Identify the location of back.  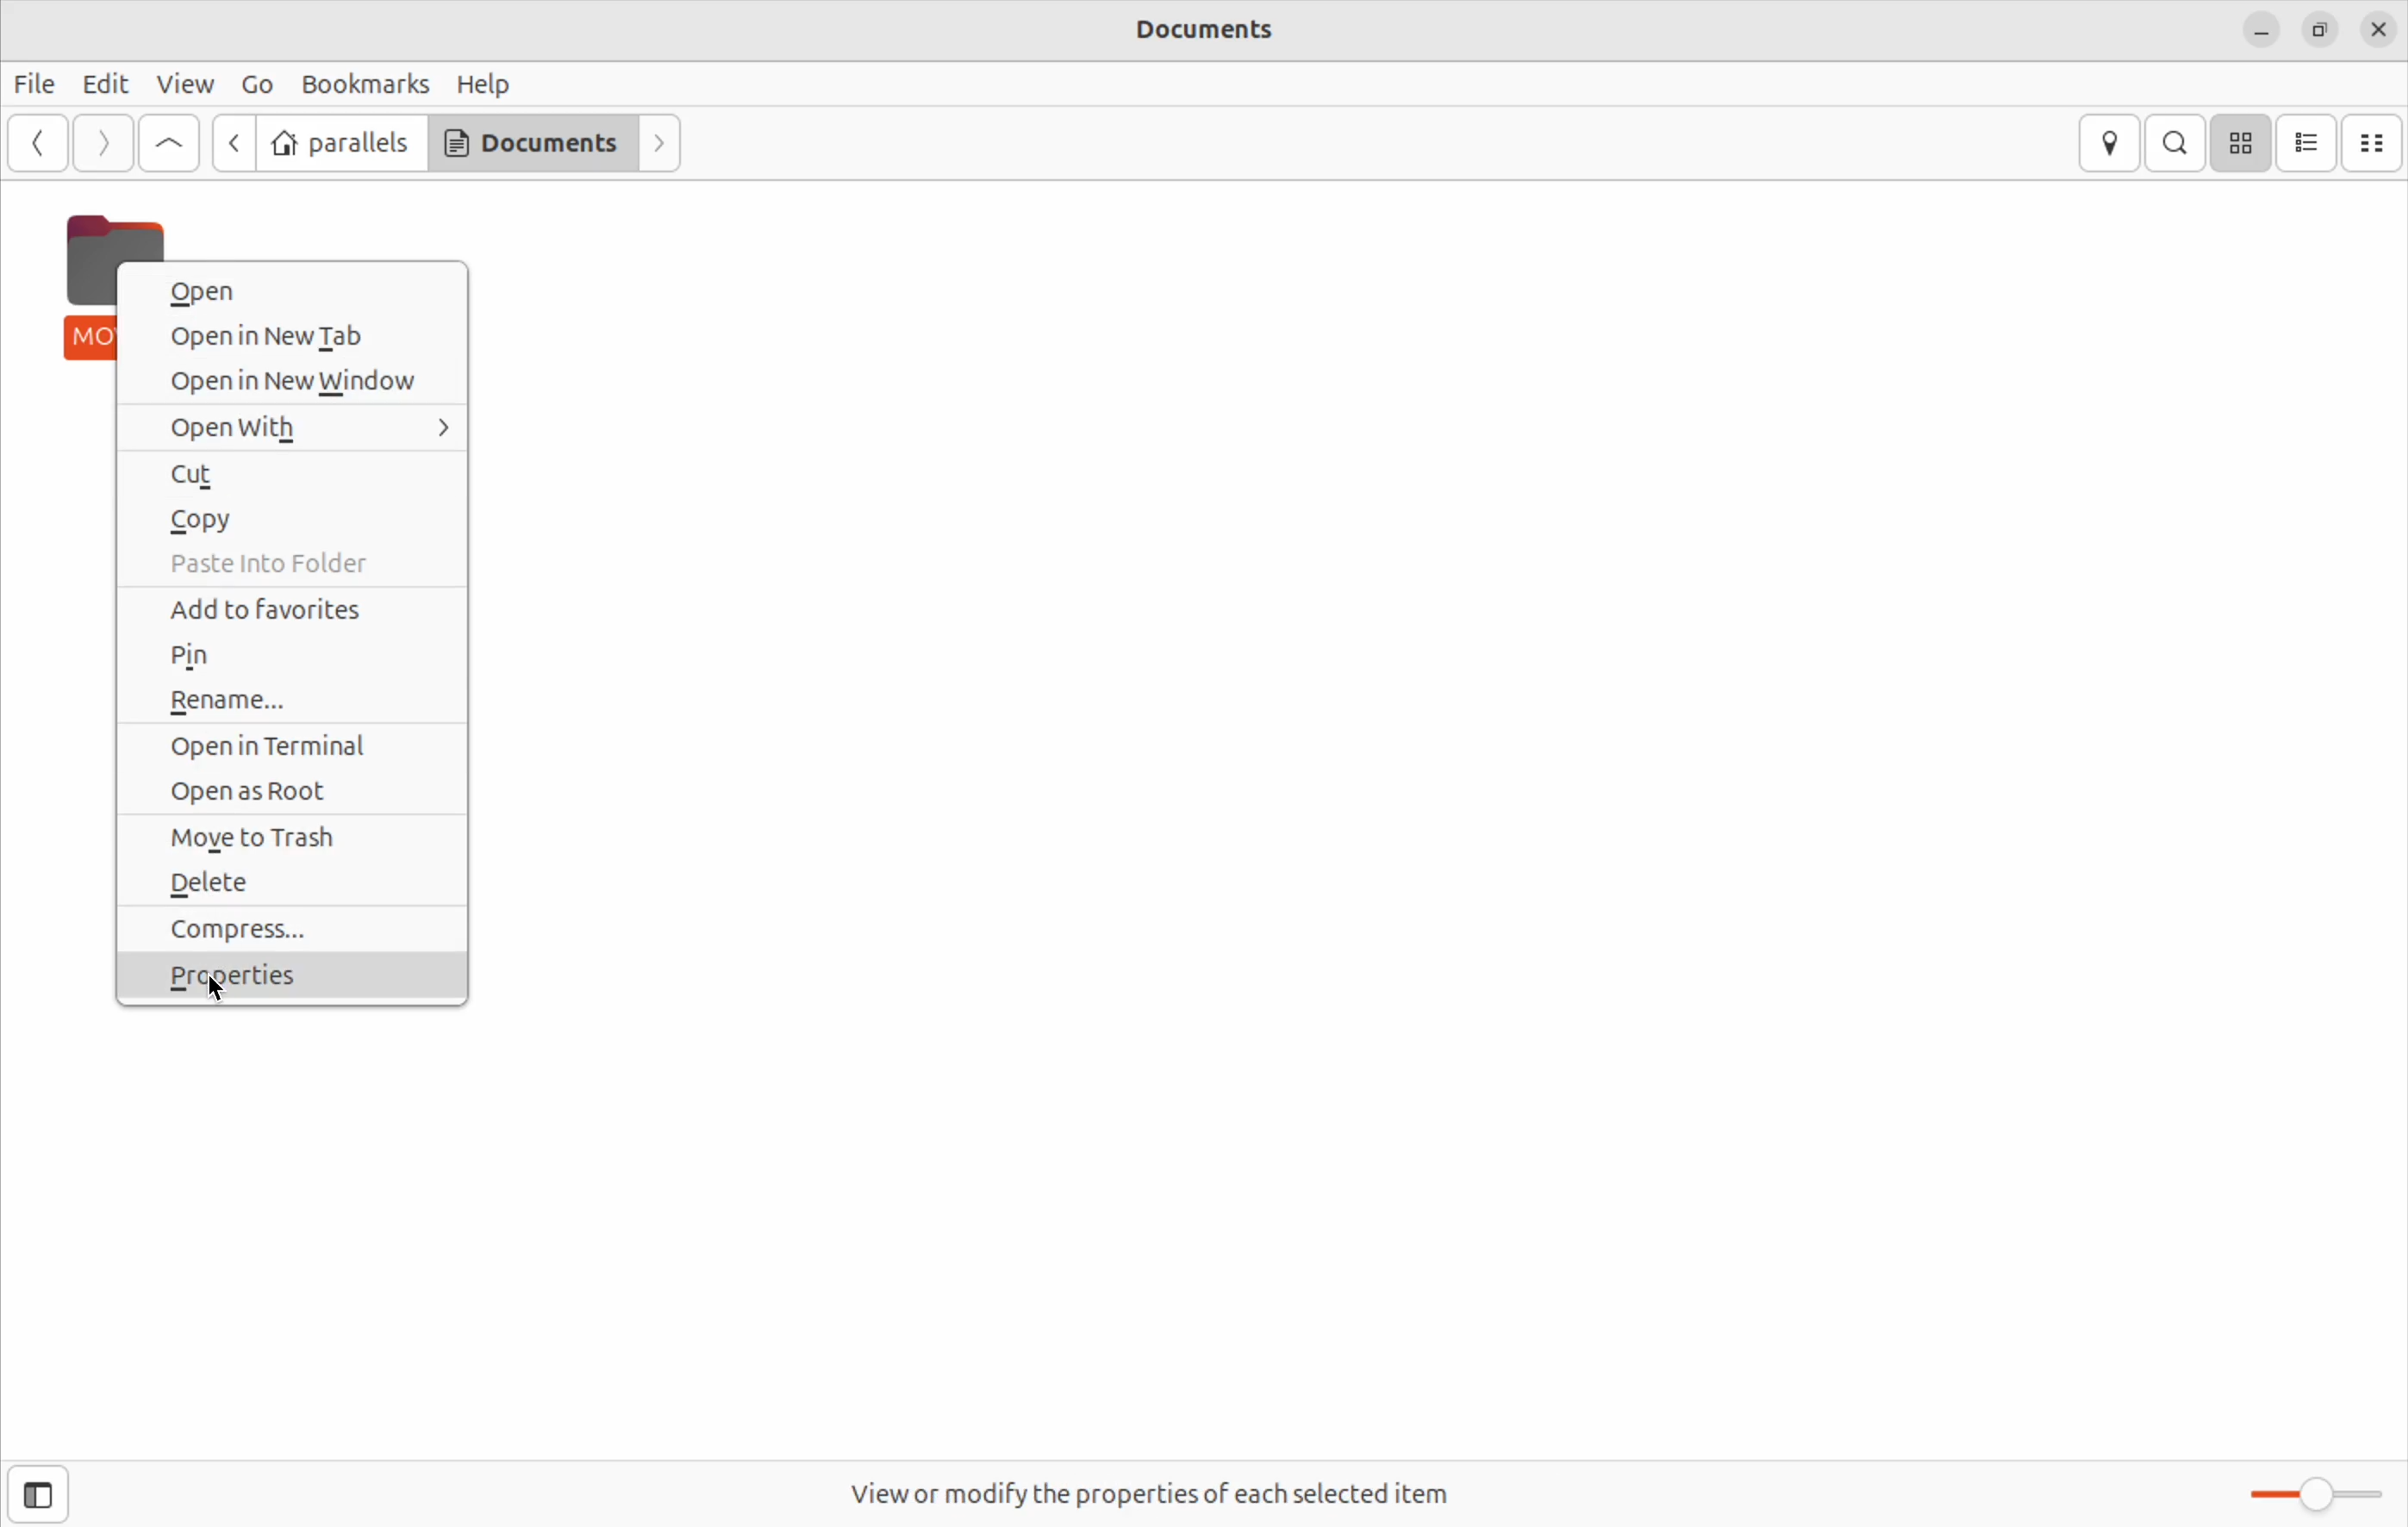
(35, 143).